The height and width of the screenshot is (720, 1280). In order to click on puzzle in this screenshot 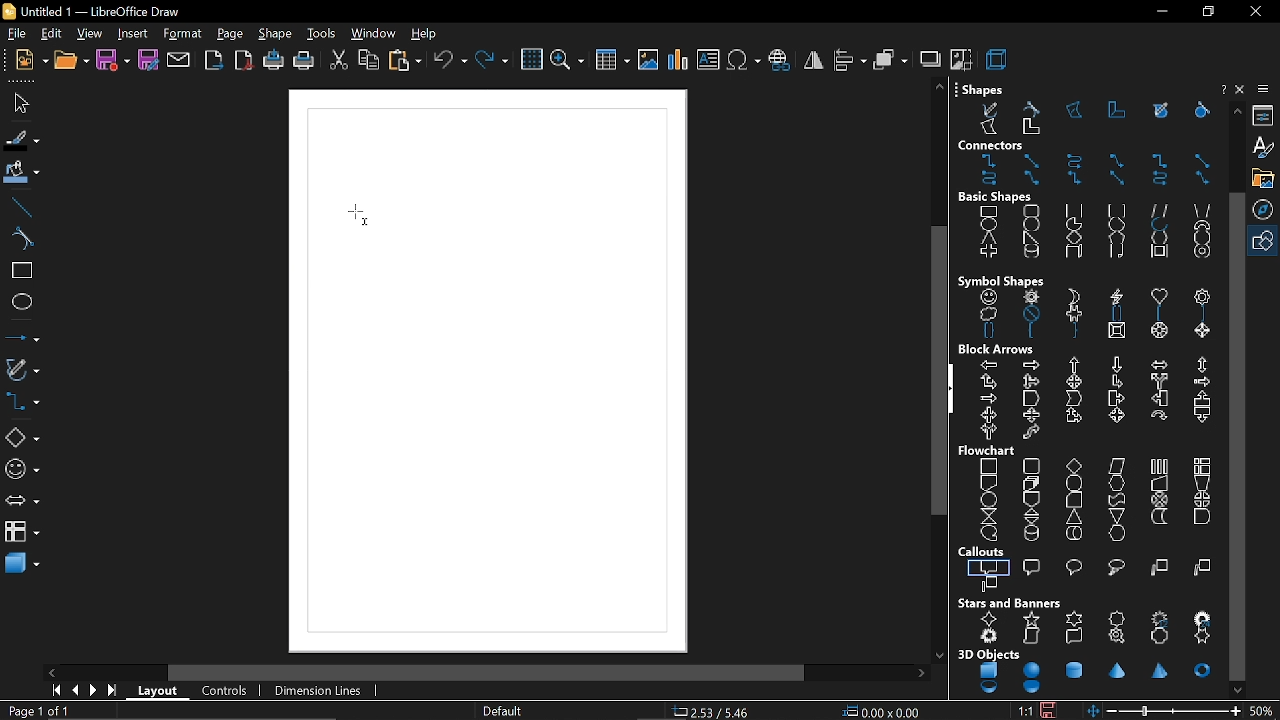, I will do `click(1072, 314)`.